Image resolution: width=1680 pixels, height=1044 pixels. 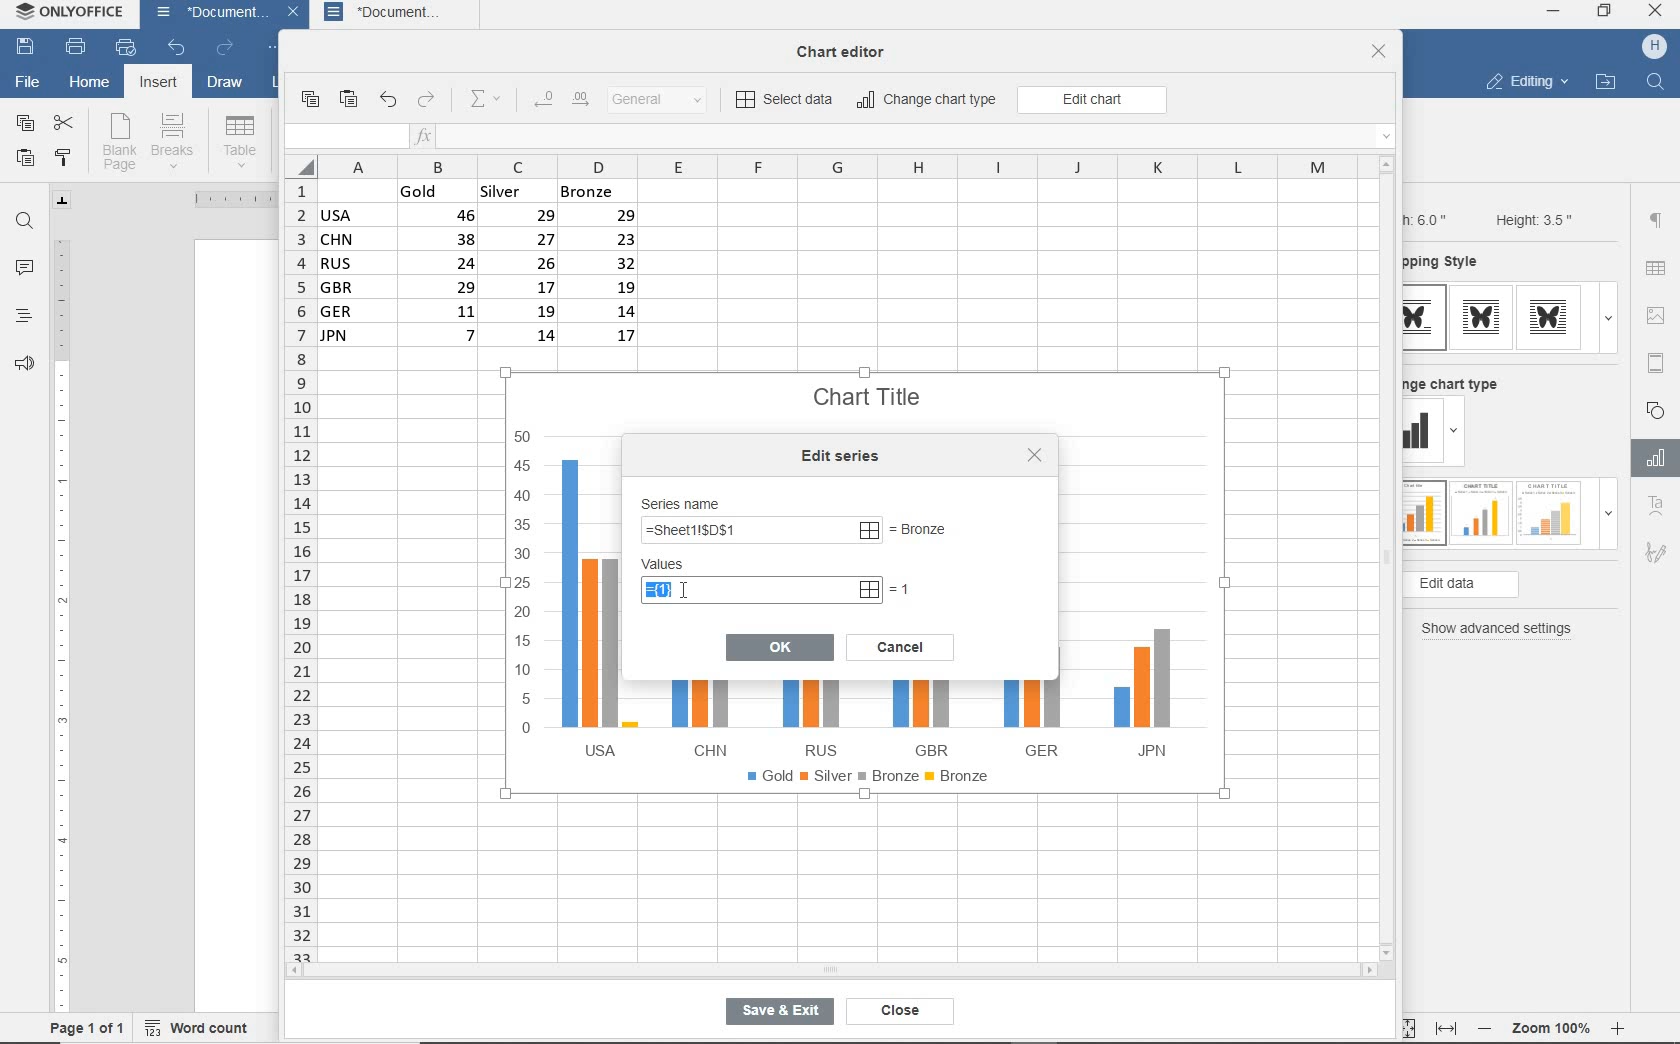 What do you see at coordinates (903, 588) in the screenshot?
I see `=1` at bounding box center [903, 588].